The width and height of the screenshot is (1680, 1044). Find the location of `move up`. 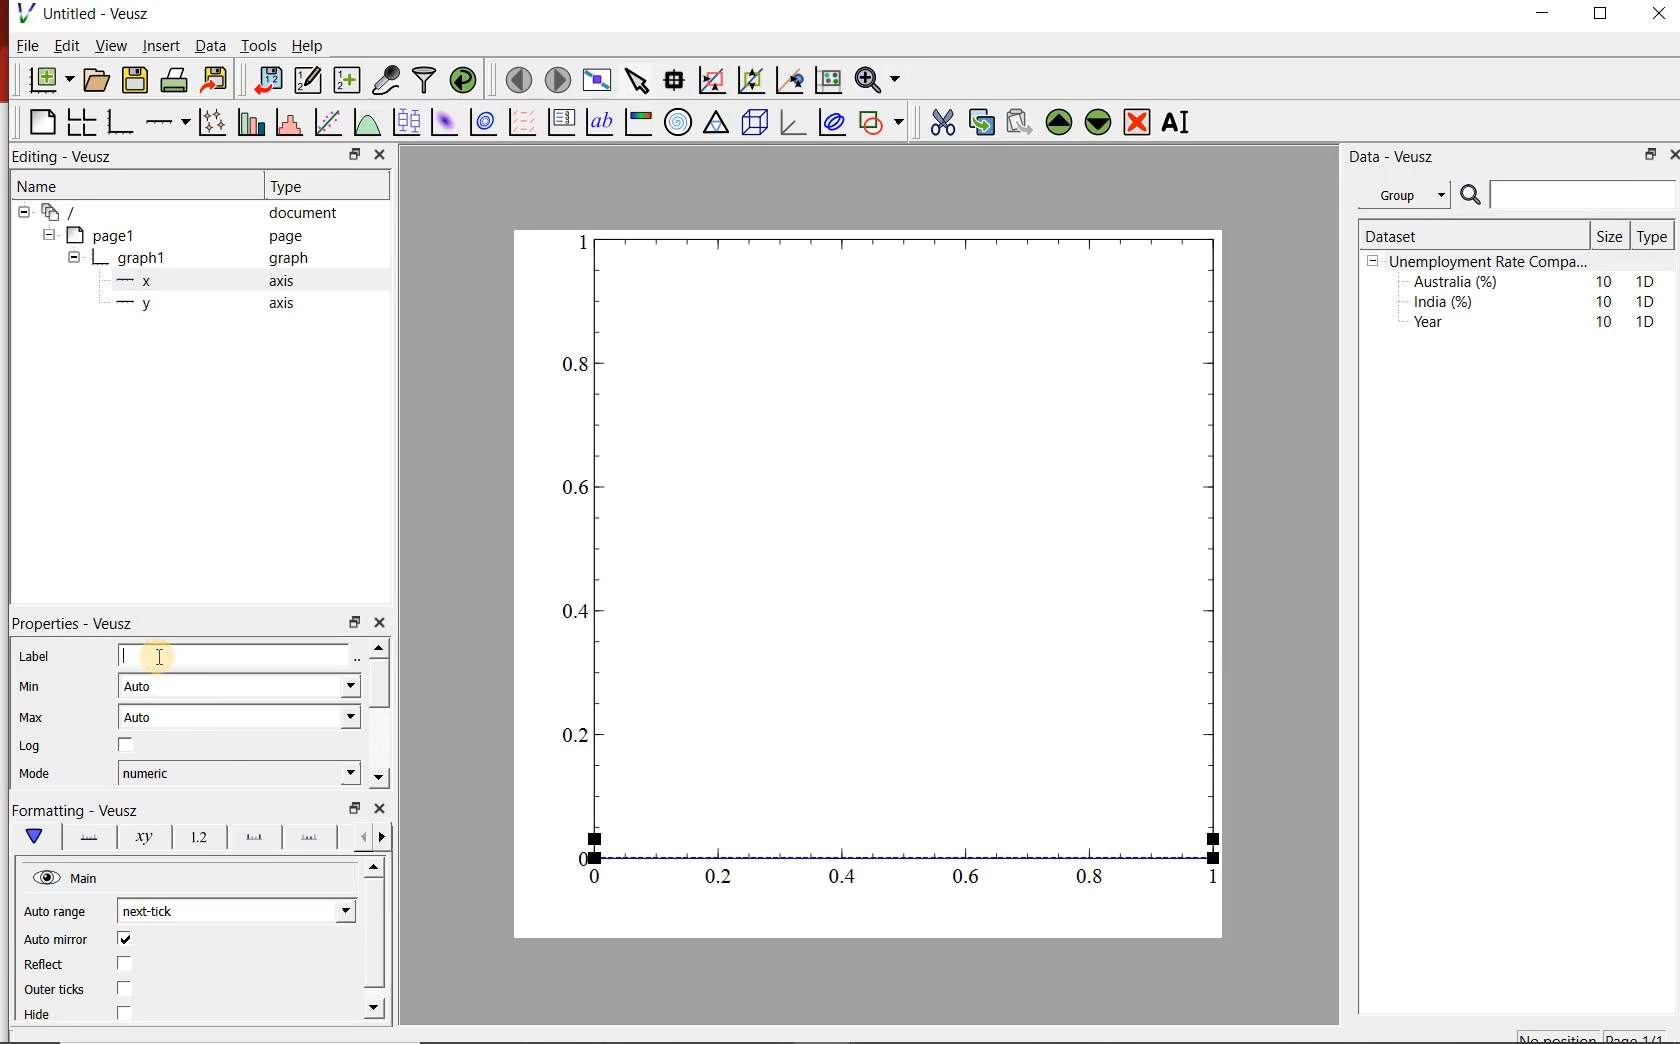

move up is located at coordinates (376, 867).